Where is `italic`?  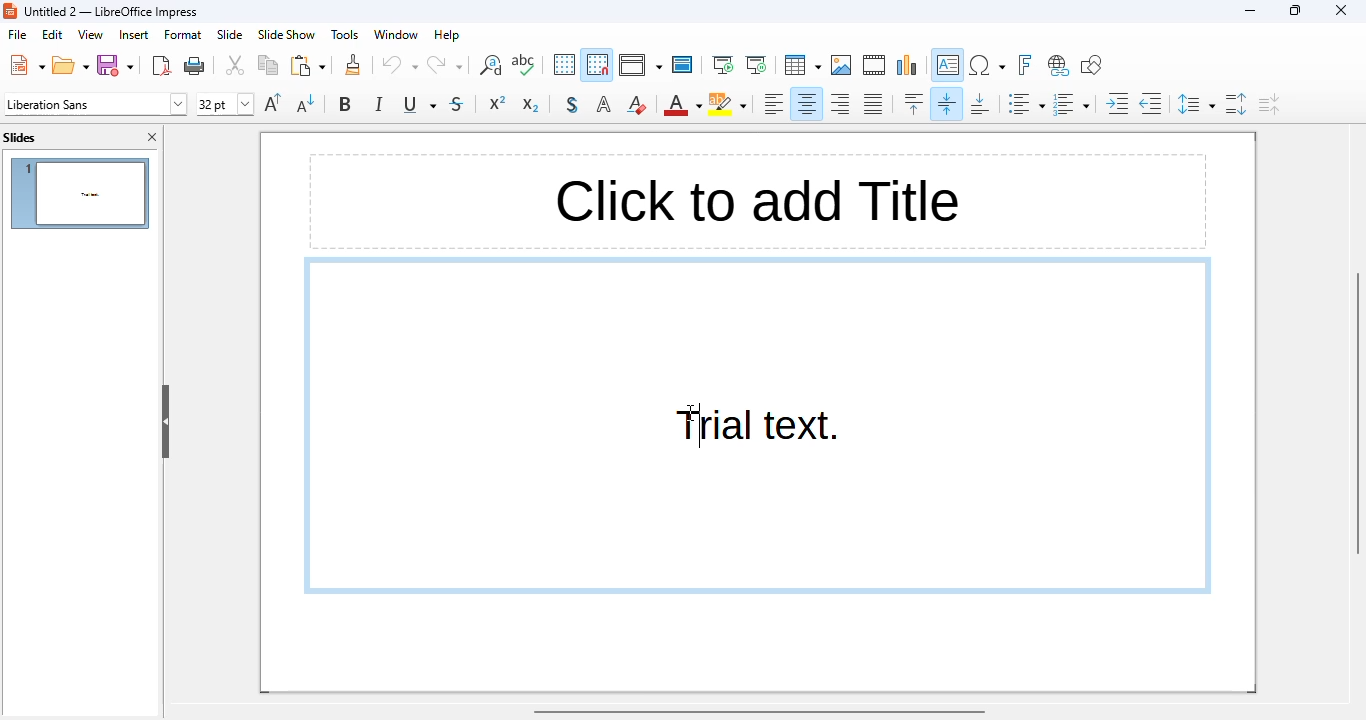 italic is located at coordinates (379, 103).